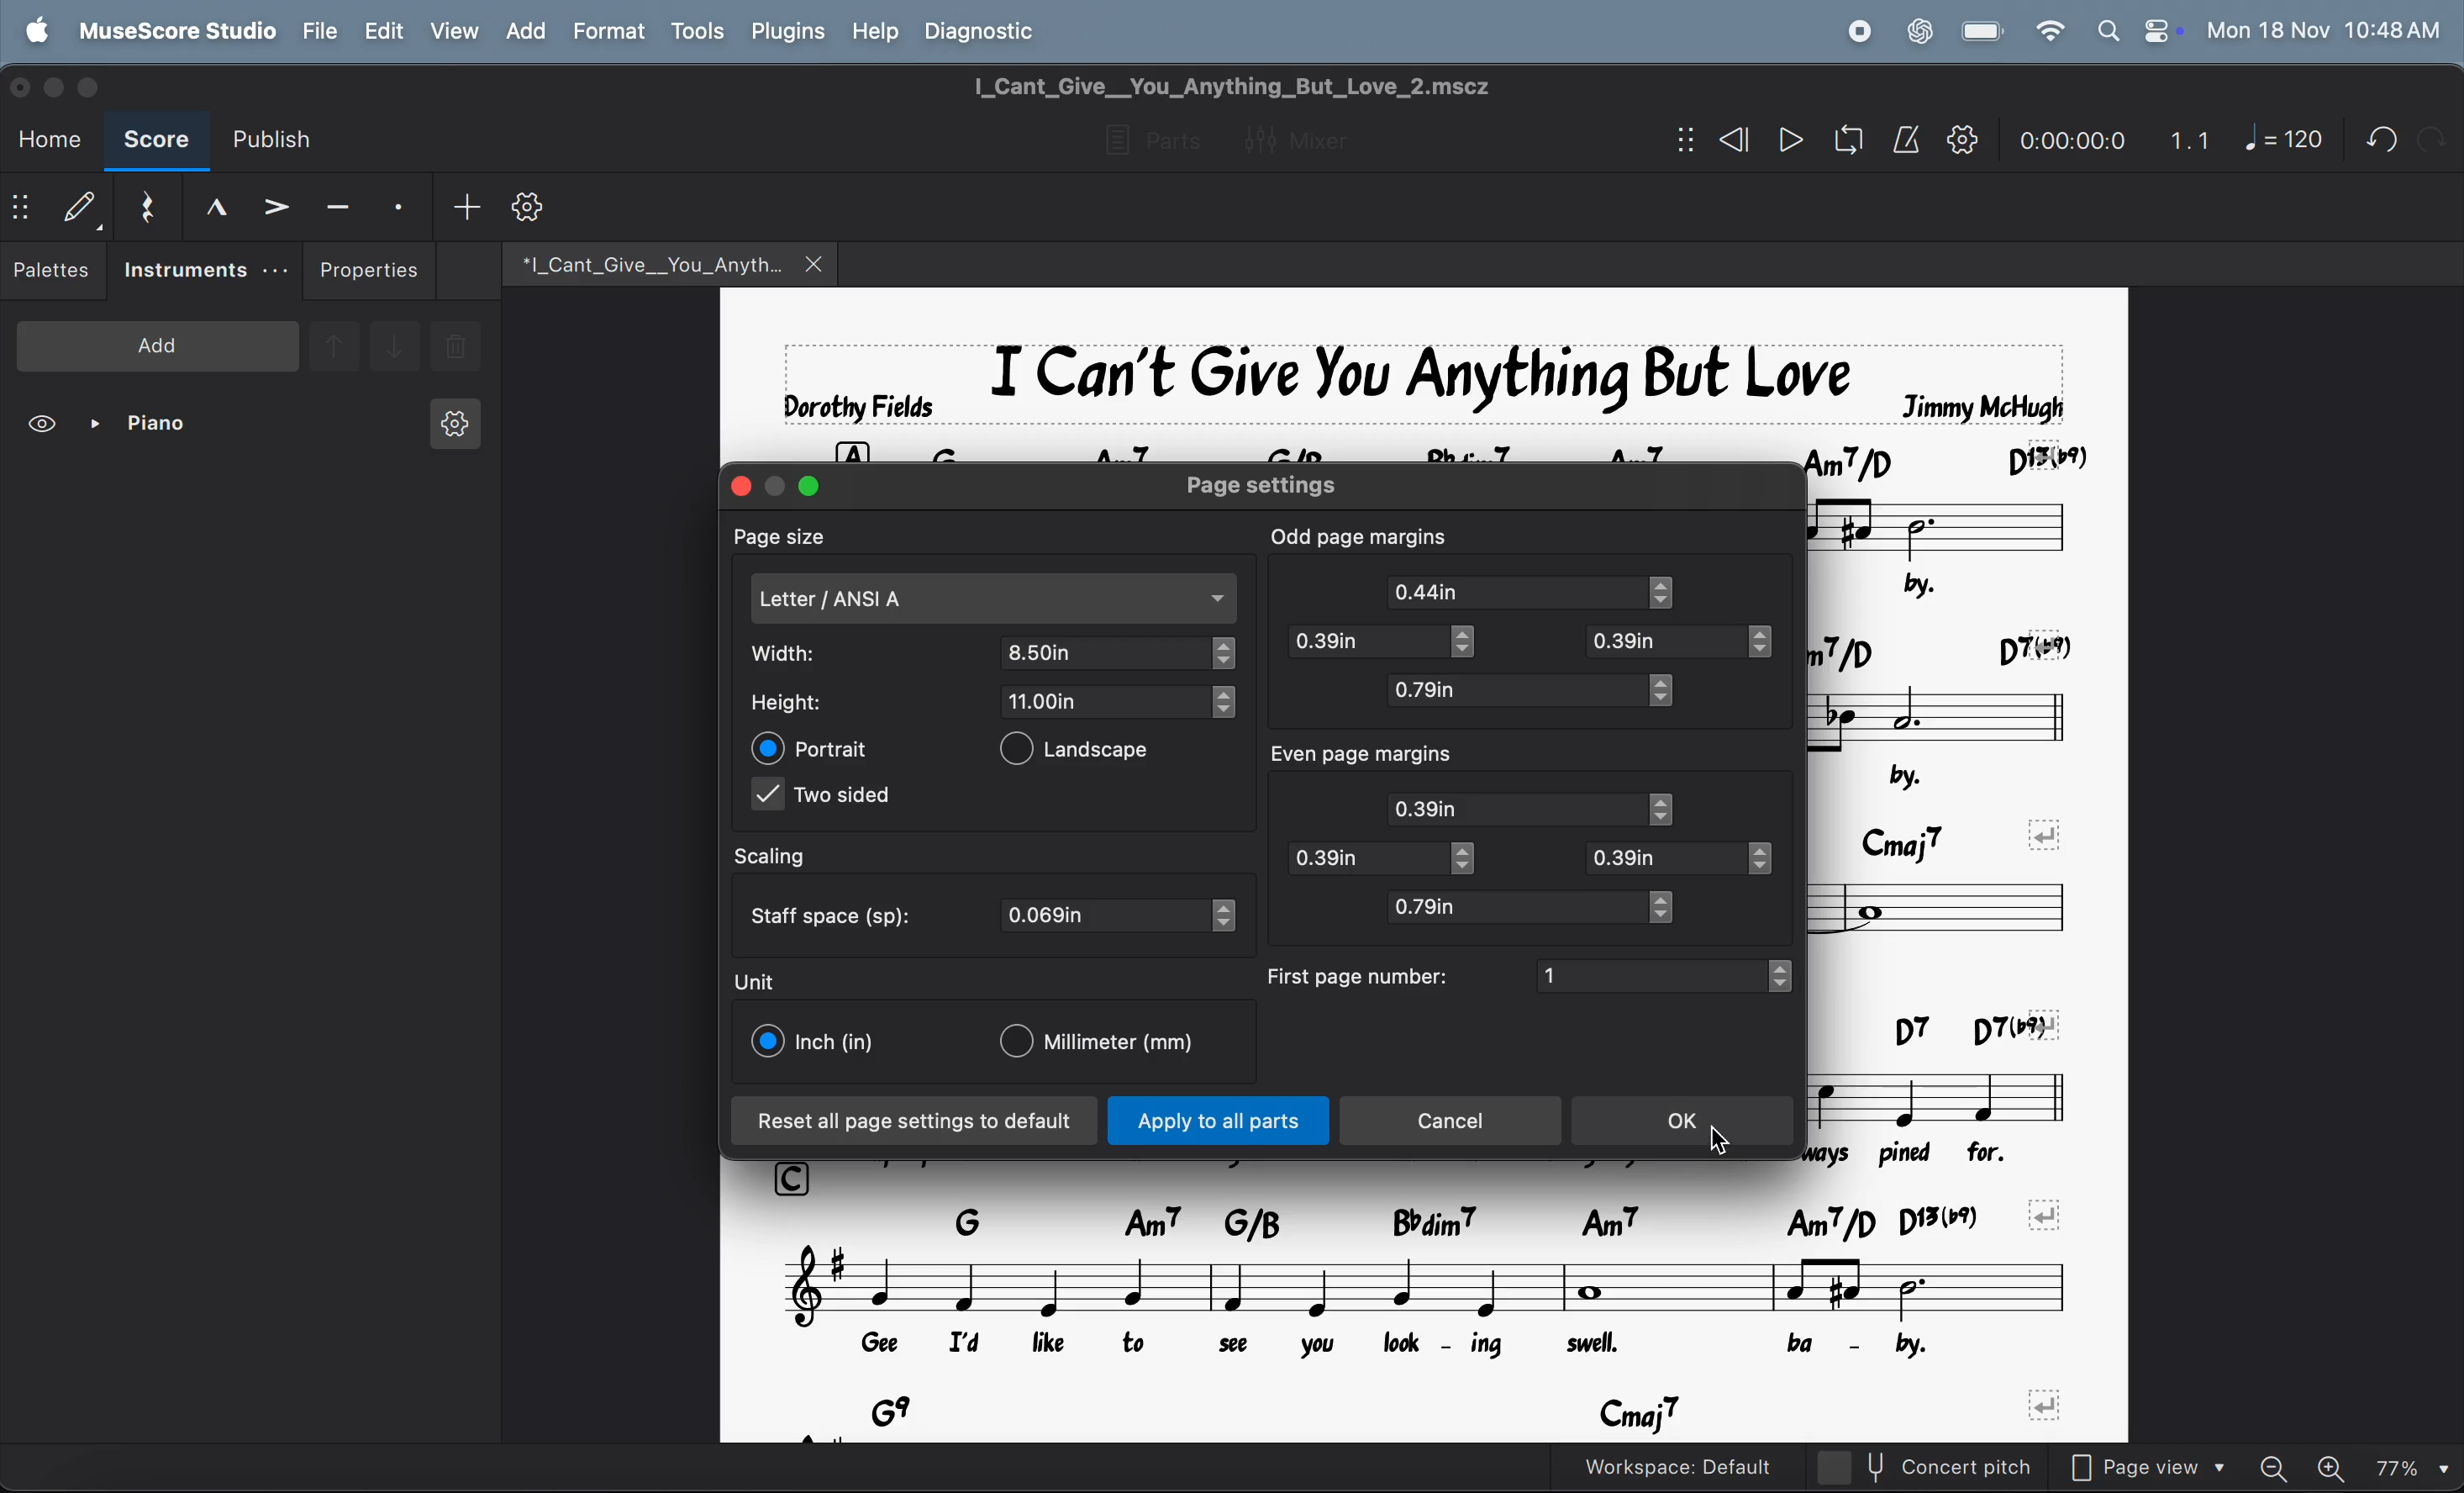  What do you see at coordinates (58, 85) in the screenshot?
I see `minimize` at bounding box center [58, 85].